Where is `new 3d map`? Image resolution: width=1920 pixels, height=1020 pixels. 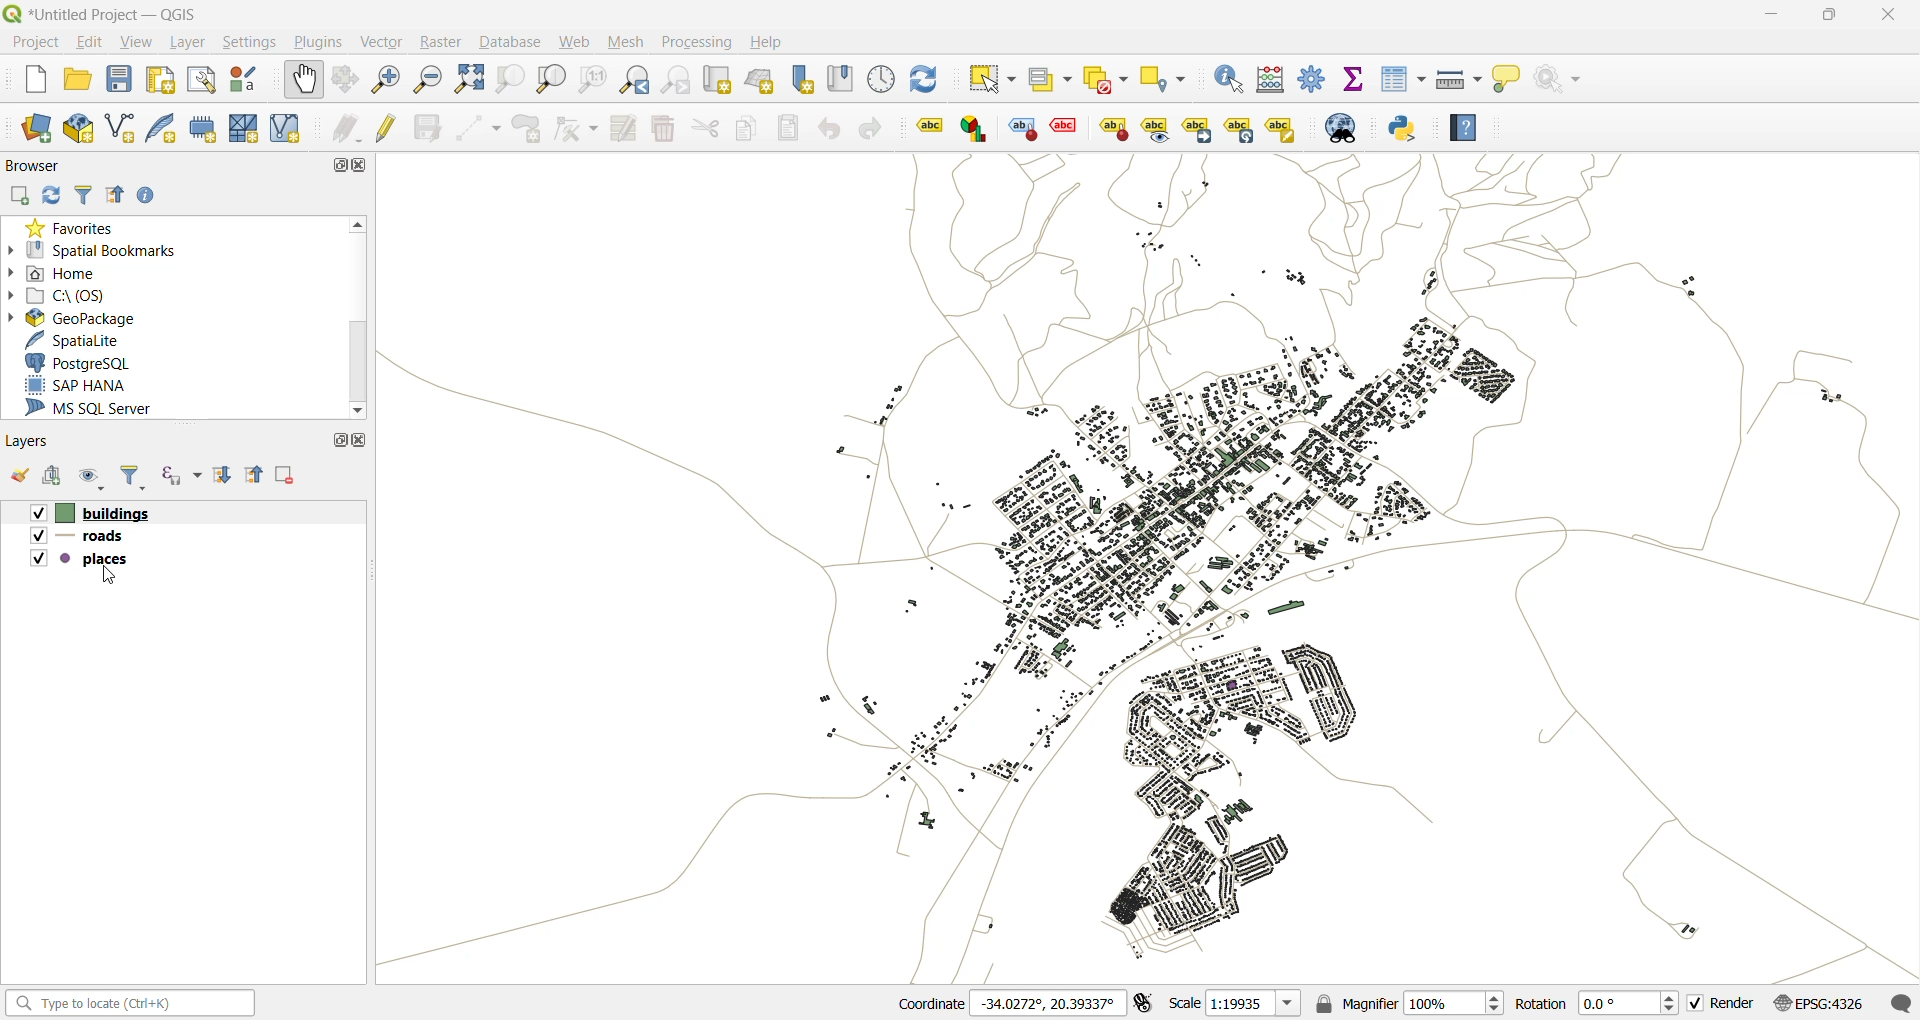
new 3d map is located at coordinates (761, 80).